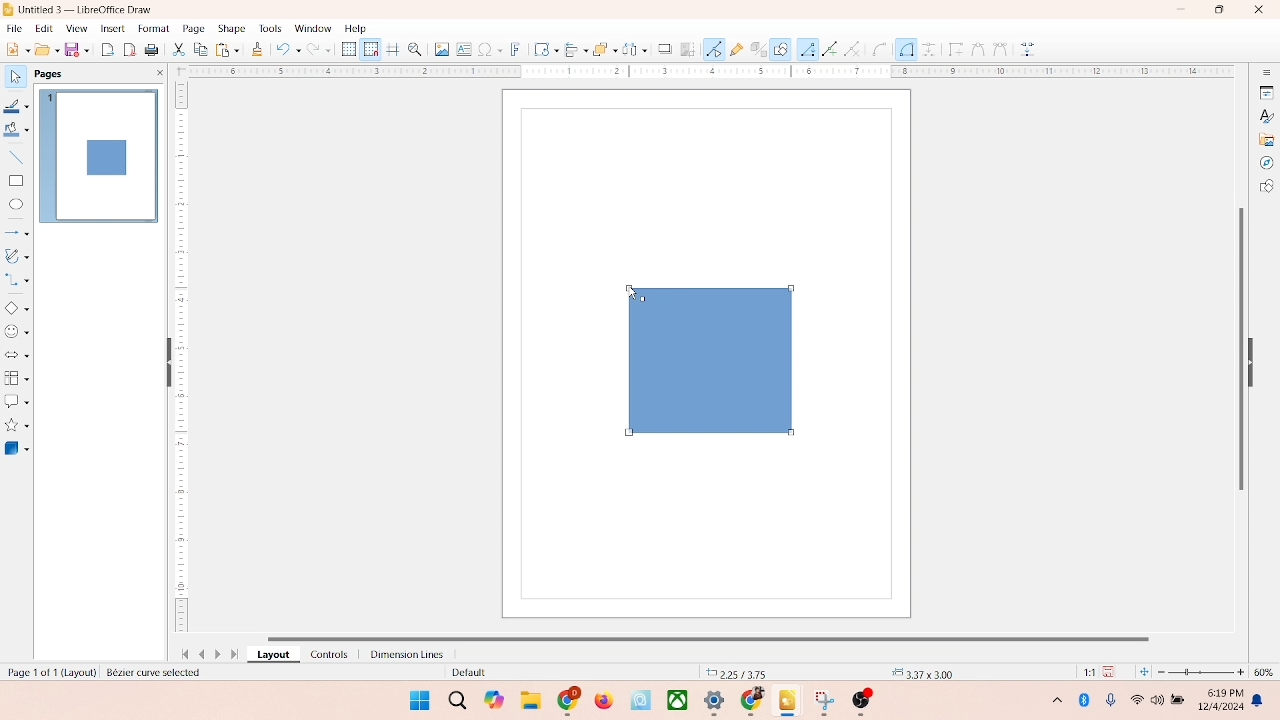 The width and height of the screenshot is (1280, 720). Describe the element at coordinates (929, 49) in the screenshot. I see `Dimension line tool` at that location.